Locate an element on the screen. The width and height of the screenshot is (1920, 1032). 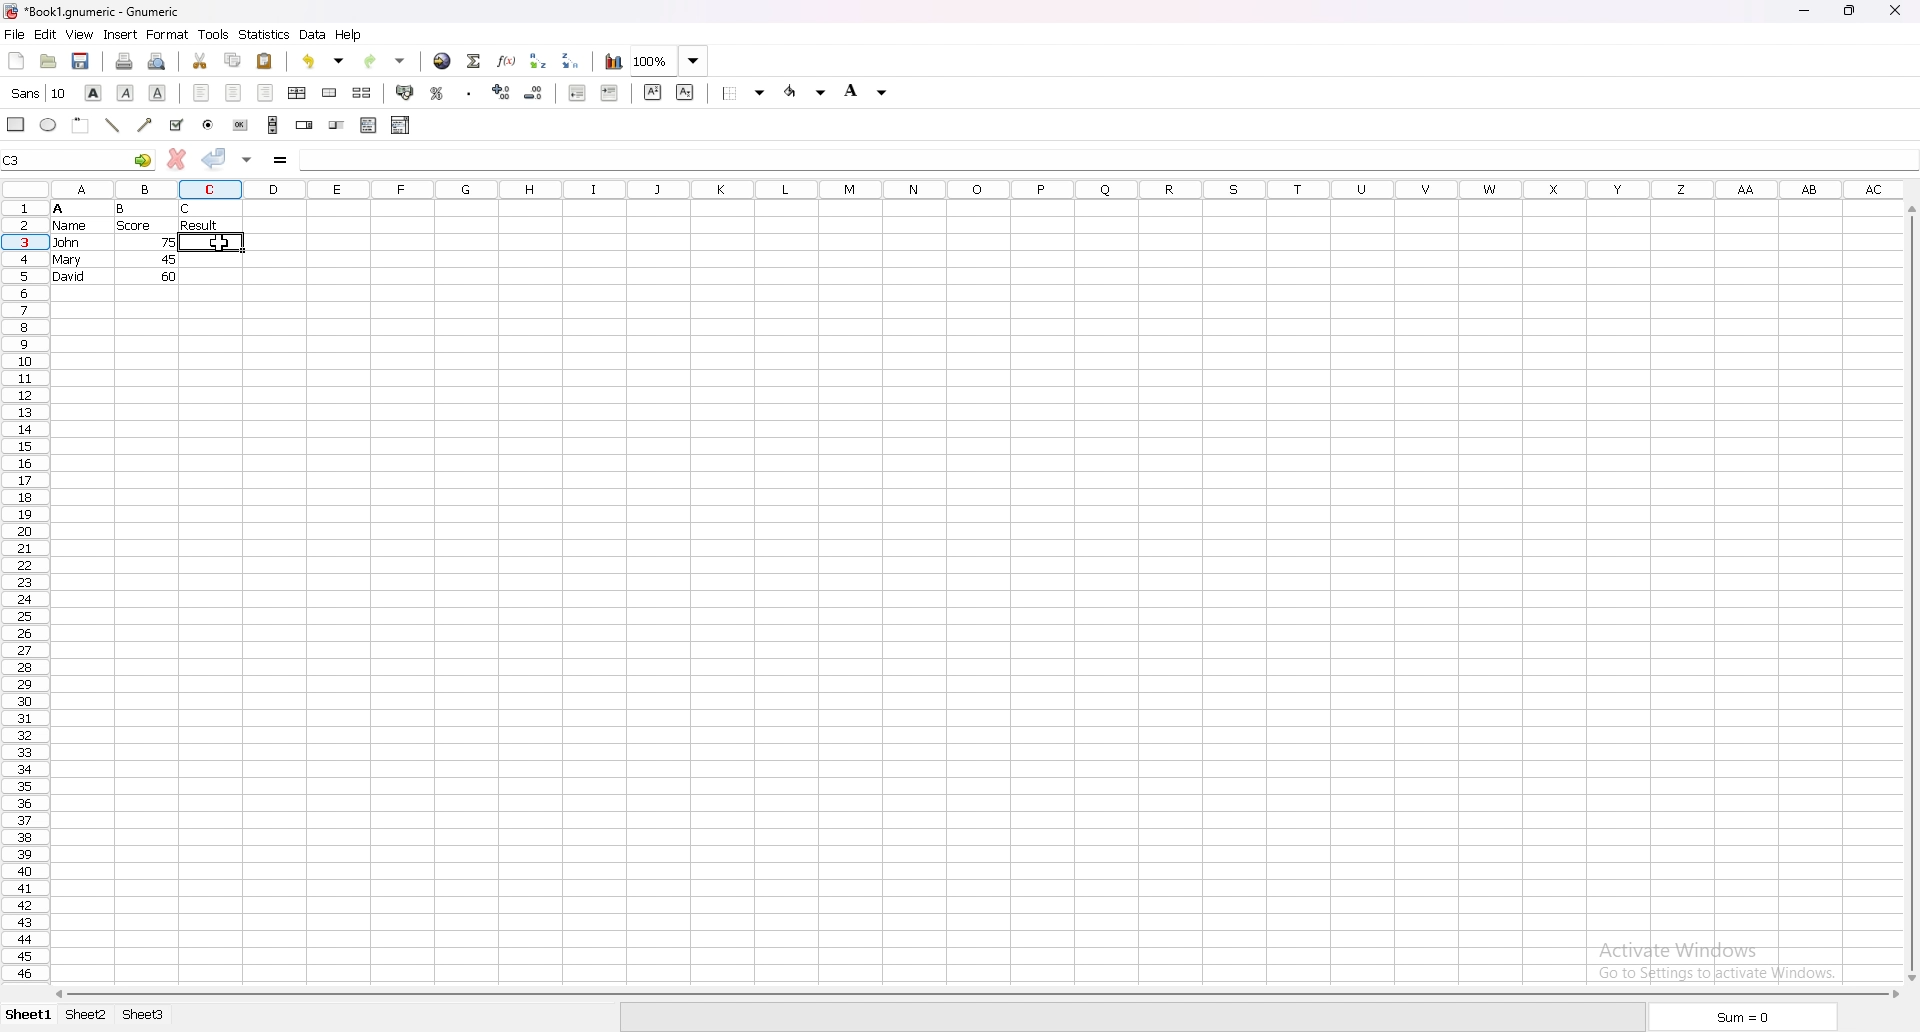
save is located at coordinates (81, 61).